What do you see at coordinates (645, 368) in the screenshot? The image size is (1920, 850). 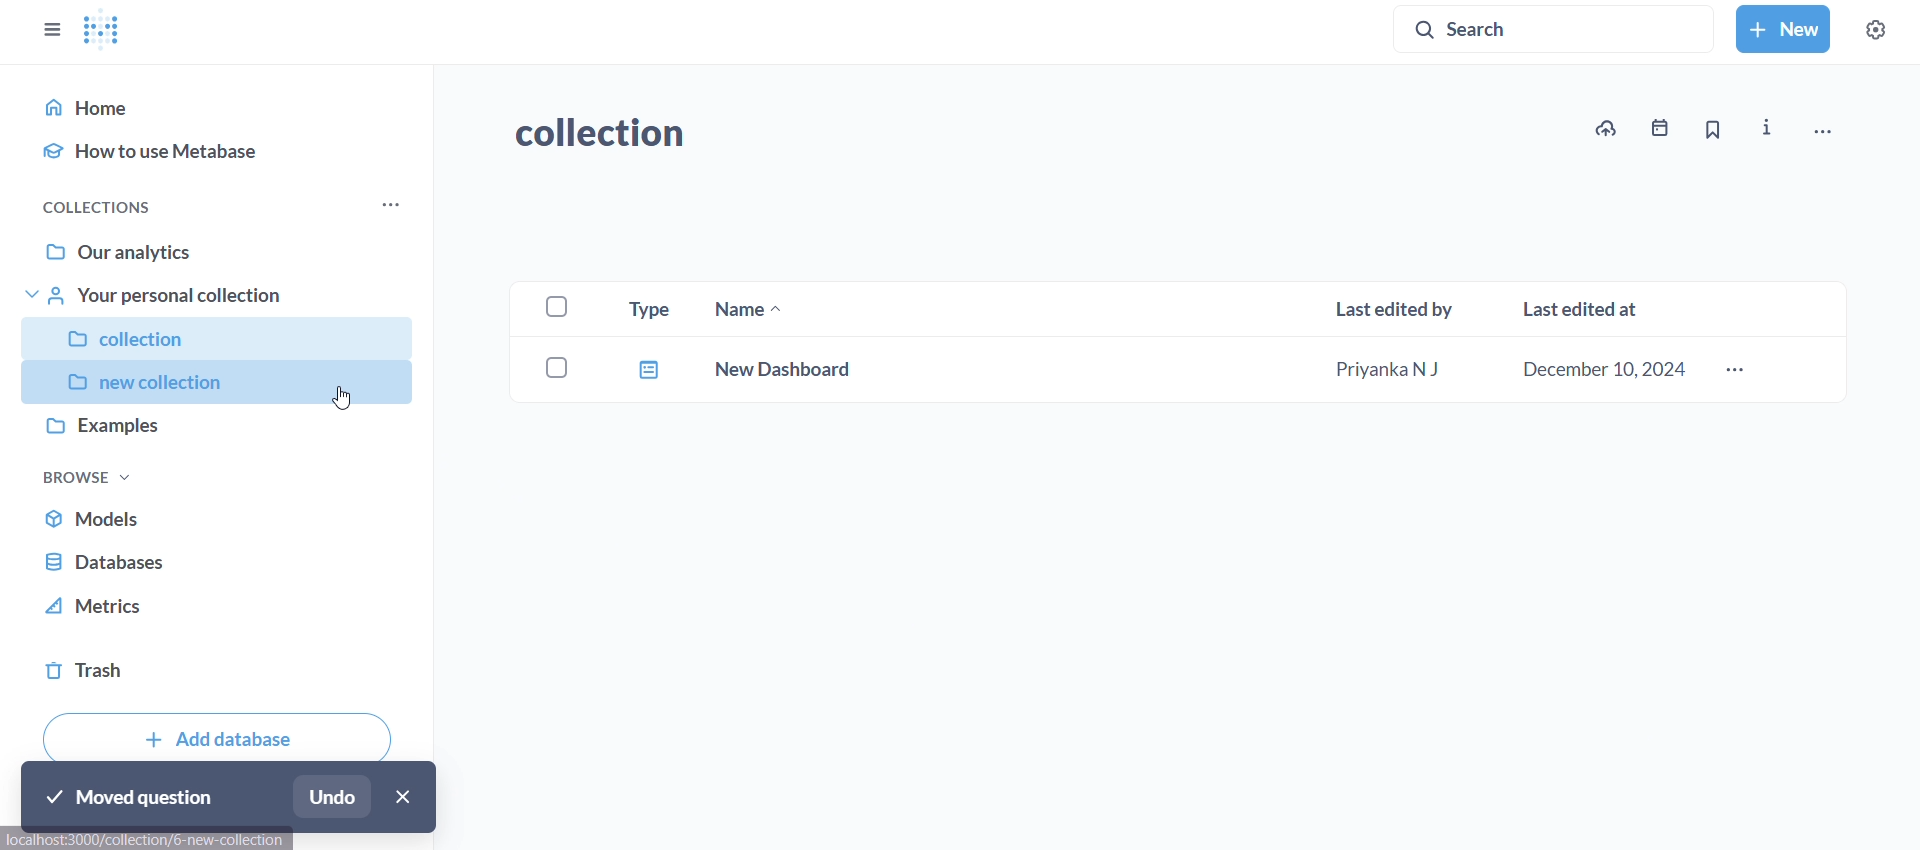 I see `file` at bounding box center [645, 368].